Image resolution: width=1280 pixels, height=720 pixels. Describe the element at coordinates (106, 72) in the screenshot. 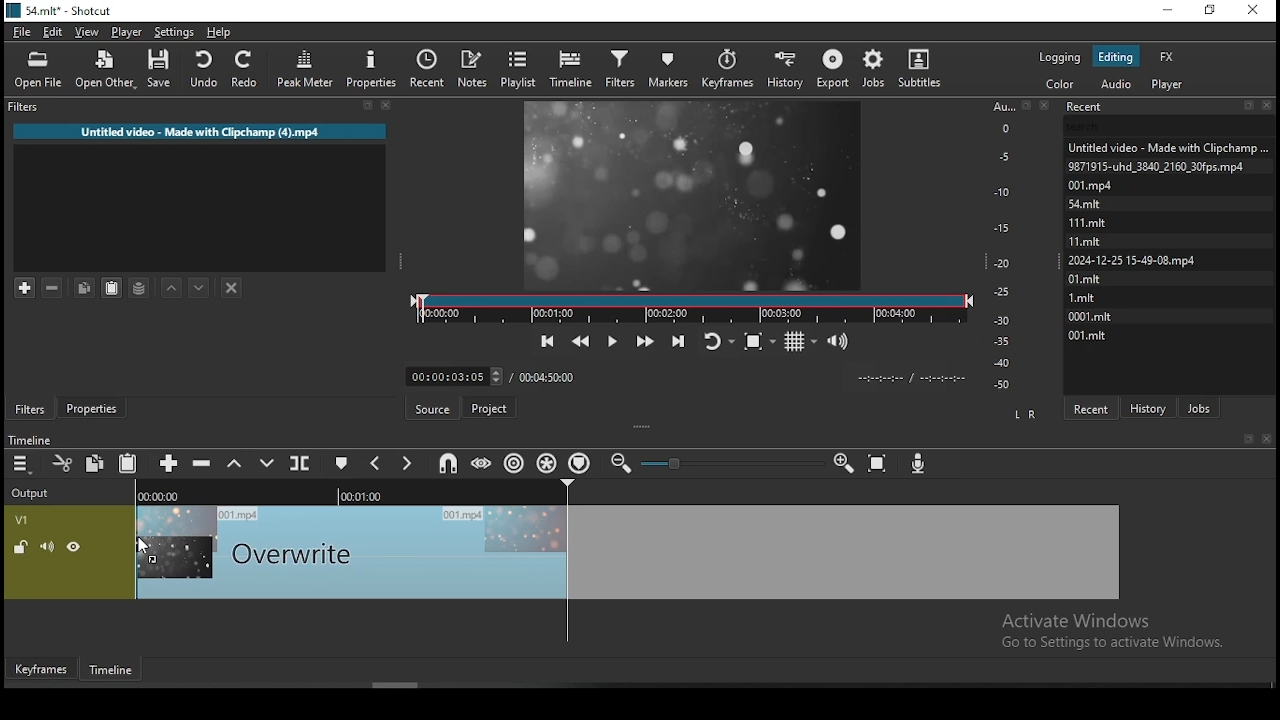

I see `open other` at that location.